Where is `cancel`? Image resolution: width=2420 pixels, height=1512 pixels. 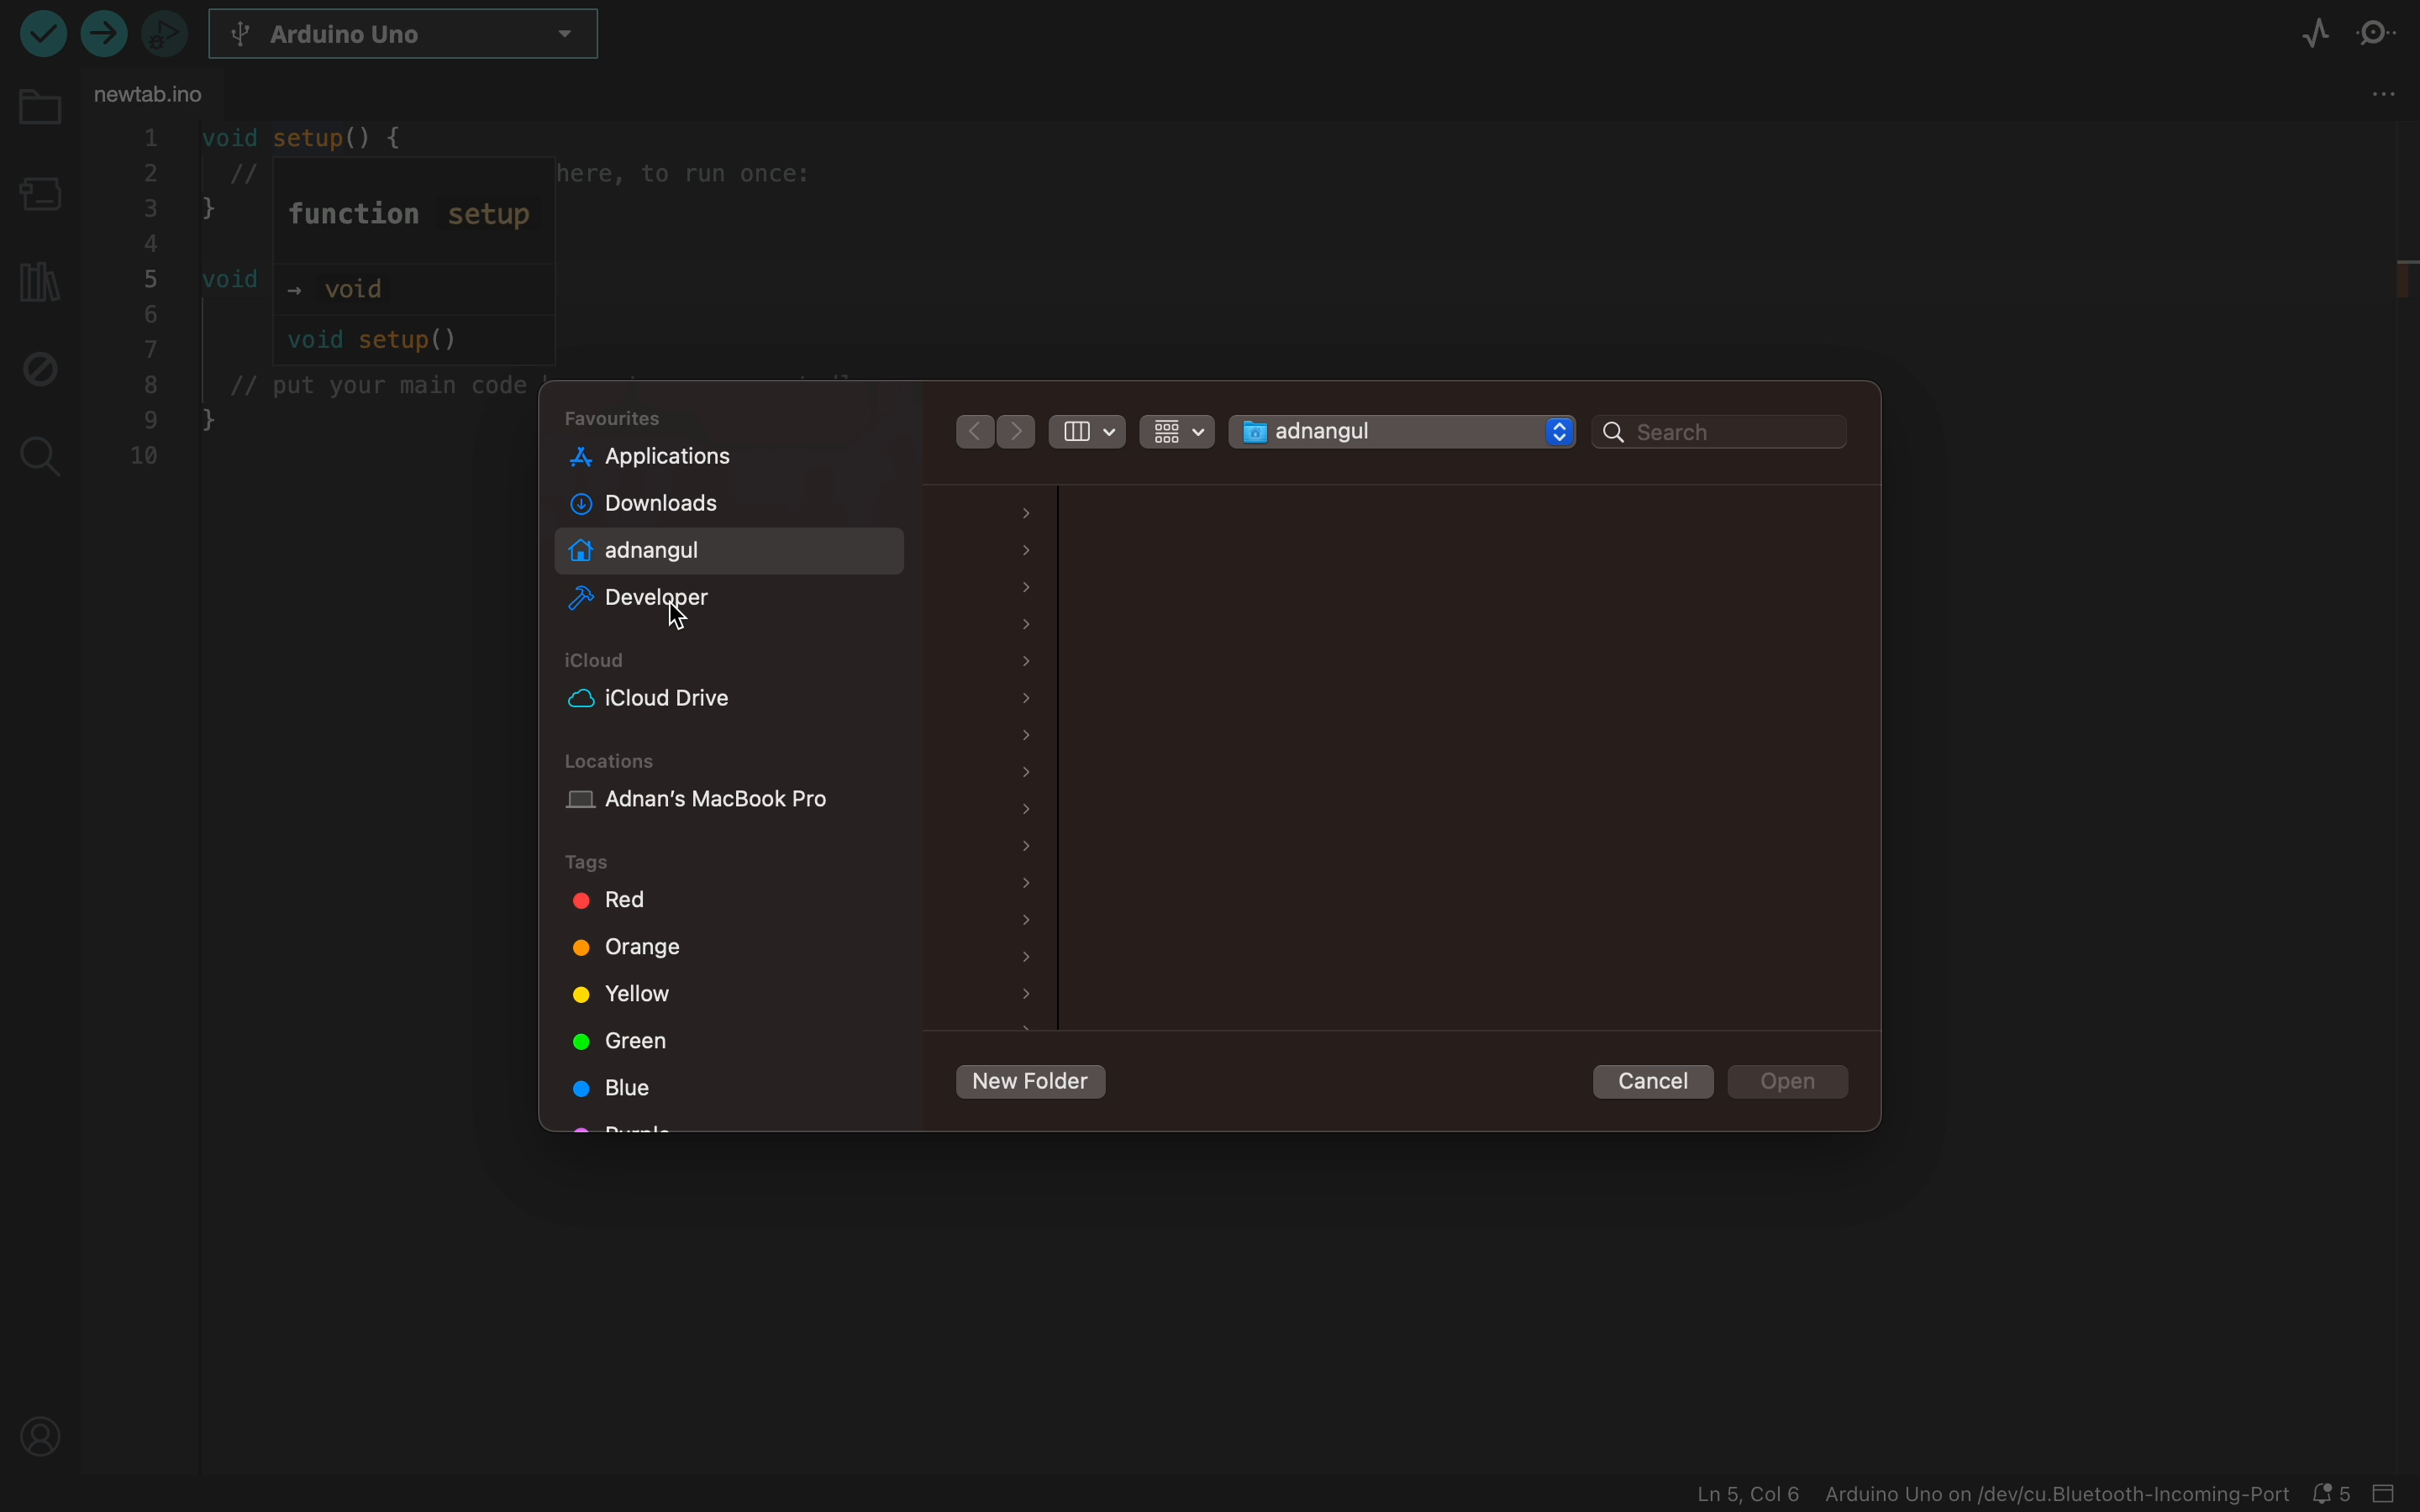
cancel is located at coordinates (1656, 1081).